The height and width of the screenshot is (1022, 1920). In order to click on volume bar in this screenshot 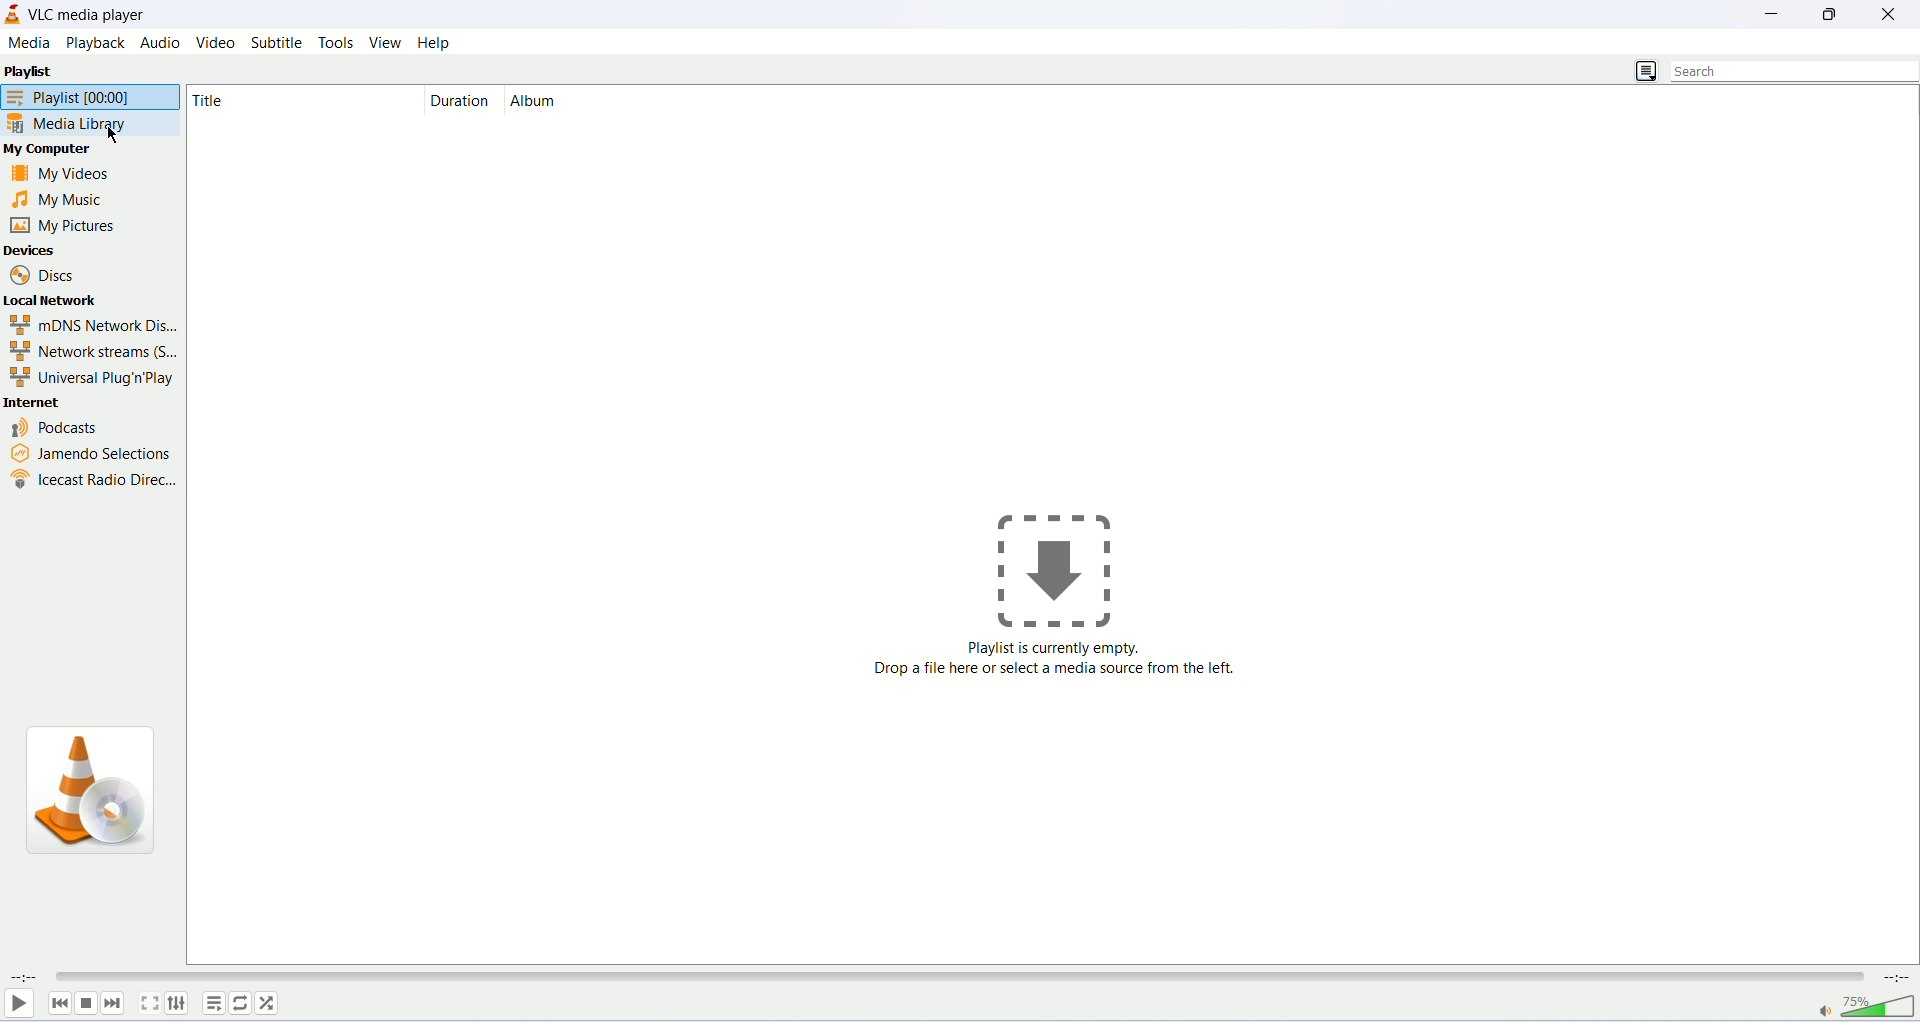, I will do `click(1864, 1005)`.